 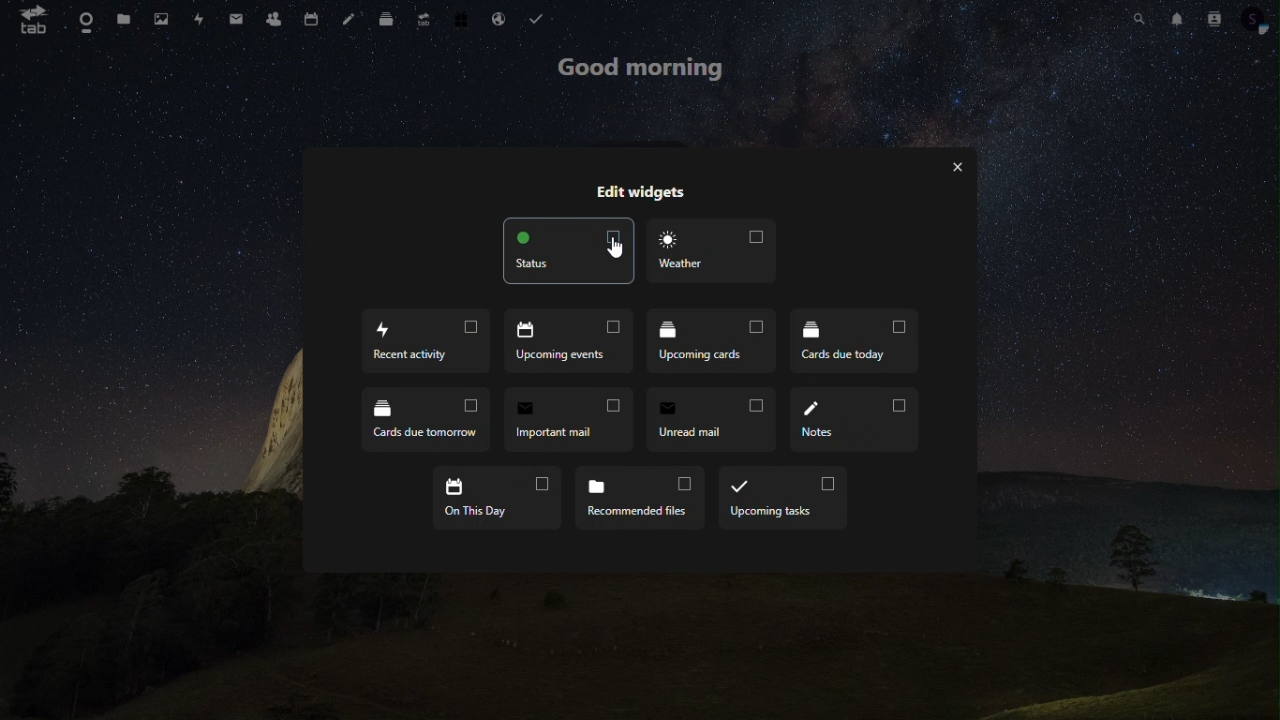 I want to click on tasks, so click(x=540, y=19).